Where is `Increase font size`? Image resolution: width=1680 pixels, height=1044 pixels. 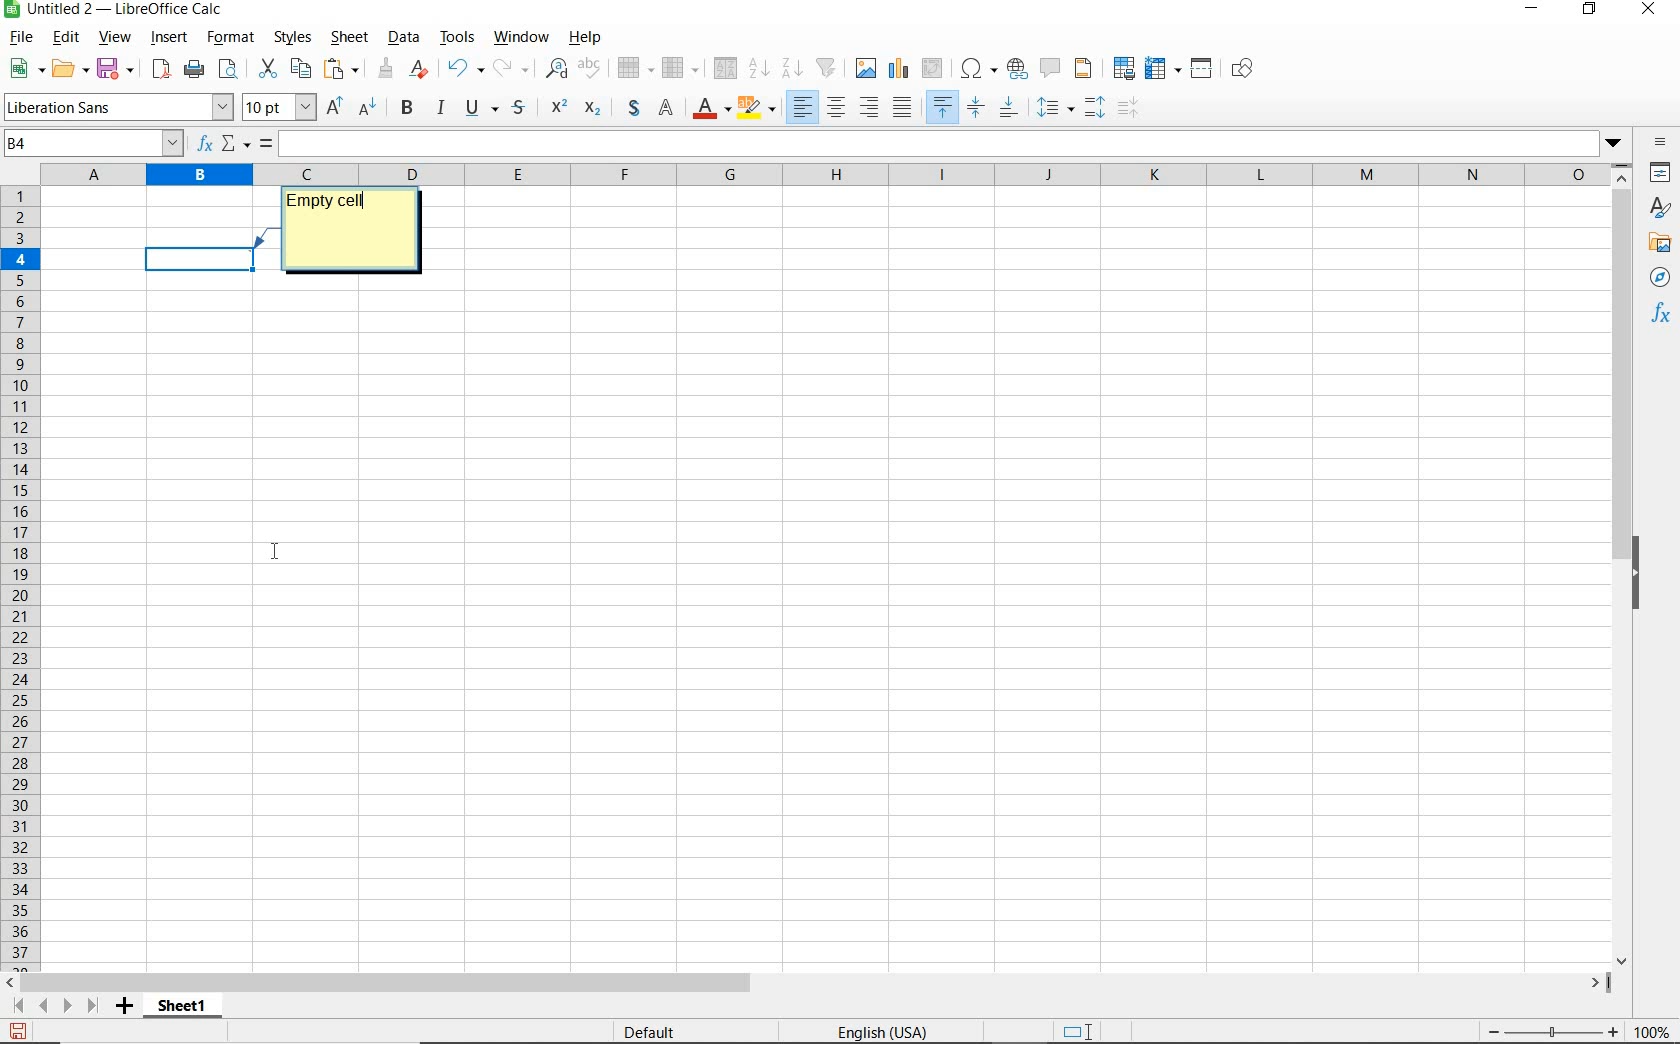 Increase font size is located at coordinates (336, 107).